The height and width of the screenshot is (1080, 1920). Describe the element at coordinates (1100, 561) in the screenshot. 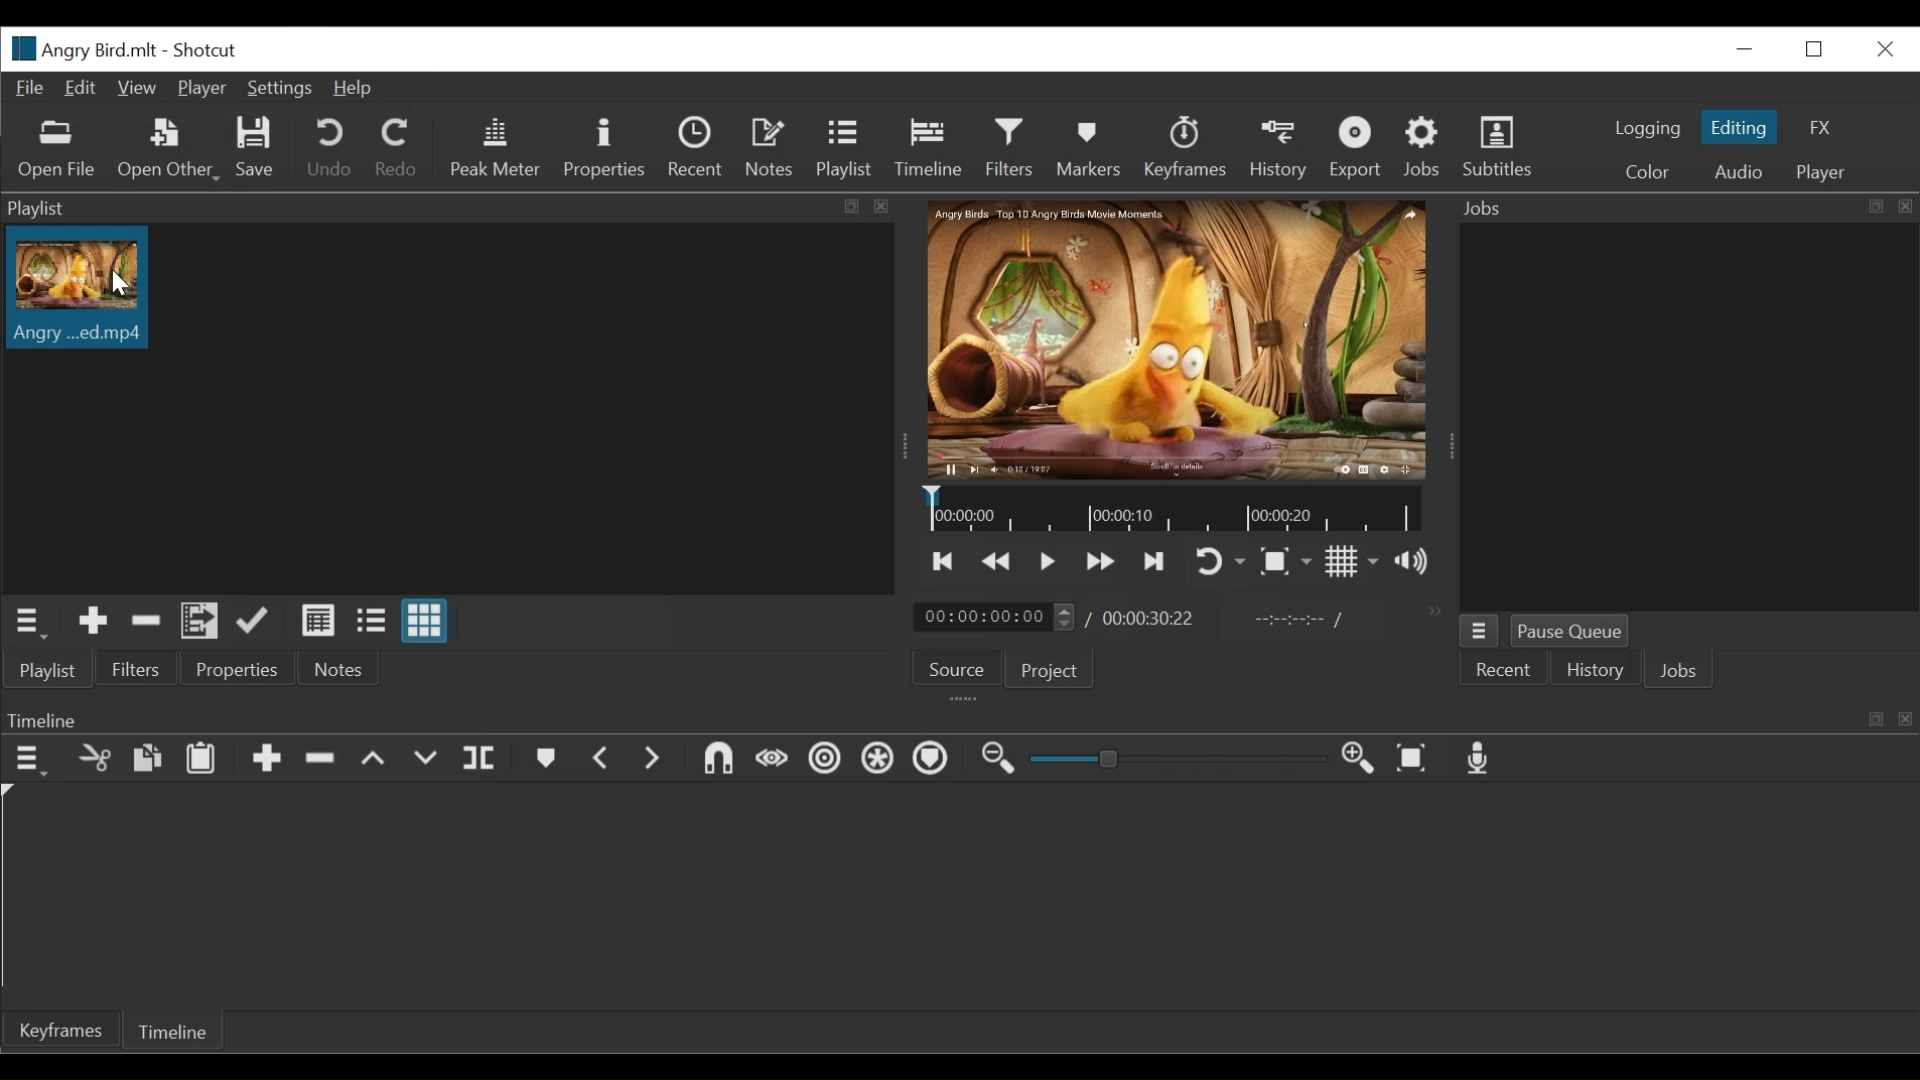

I see `Play forward quickly` at that location.